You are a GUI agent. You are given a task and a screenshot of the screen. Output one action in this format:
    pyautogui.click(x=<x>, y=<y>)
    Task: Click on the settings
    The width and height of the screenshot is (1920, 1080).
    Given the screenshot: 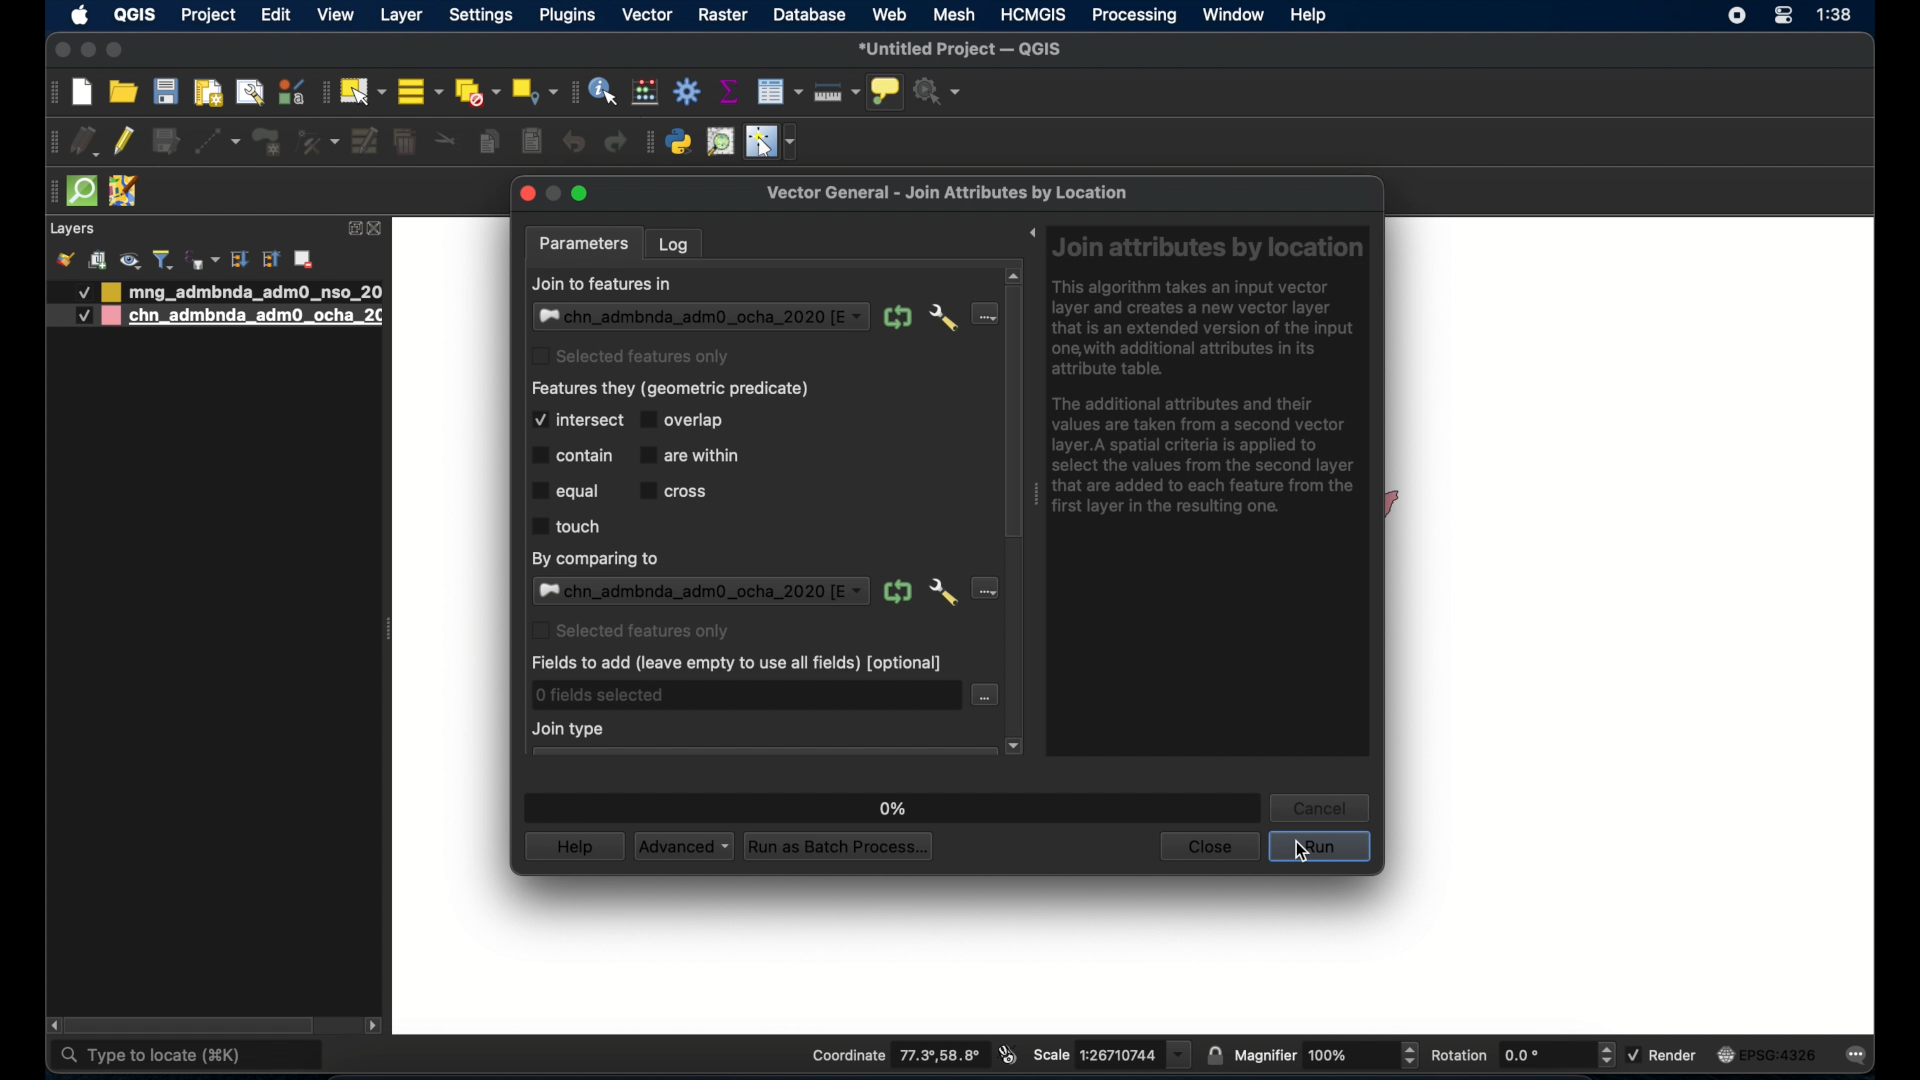 What is the action you would take?
    pyautogui.click(x=483, y=16)
    